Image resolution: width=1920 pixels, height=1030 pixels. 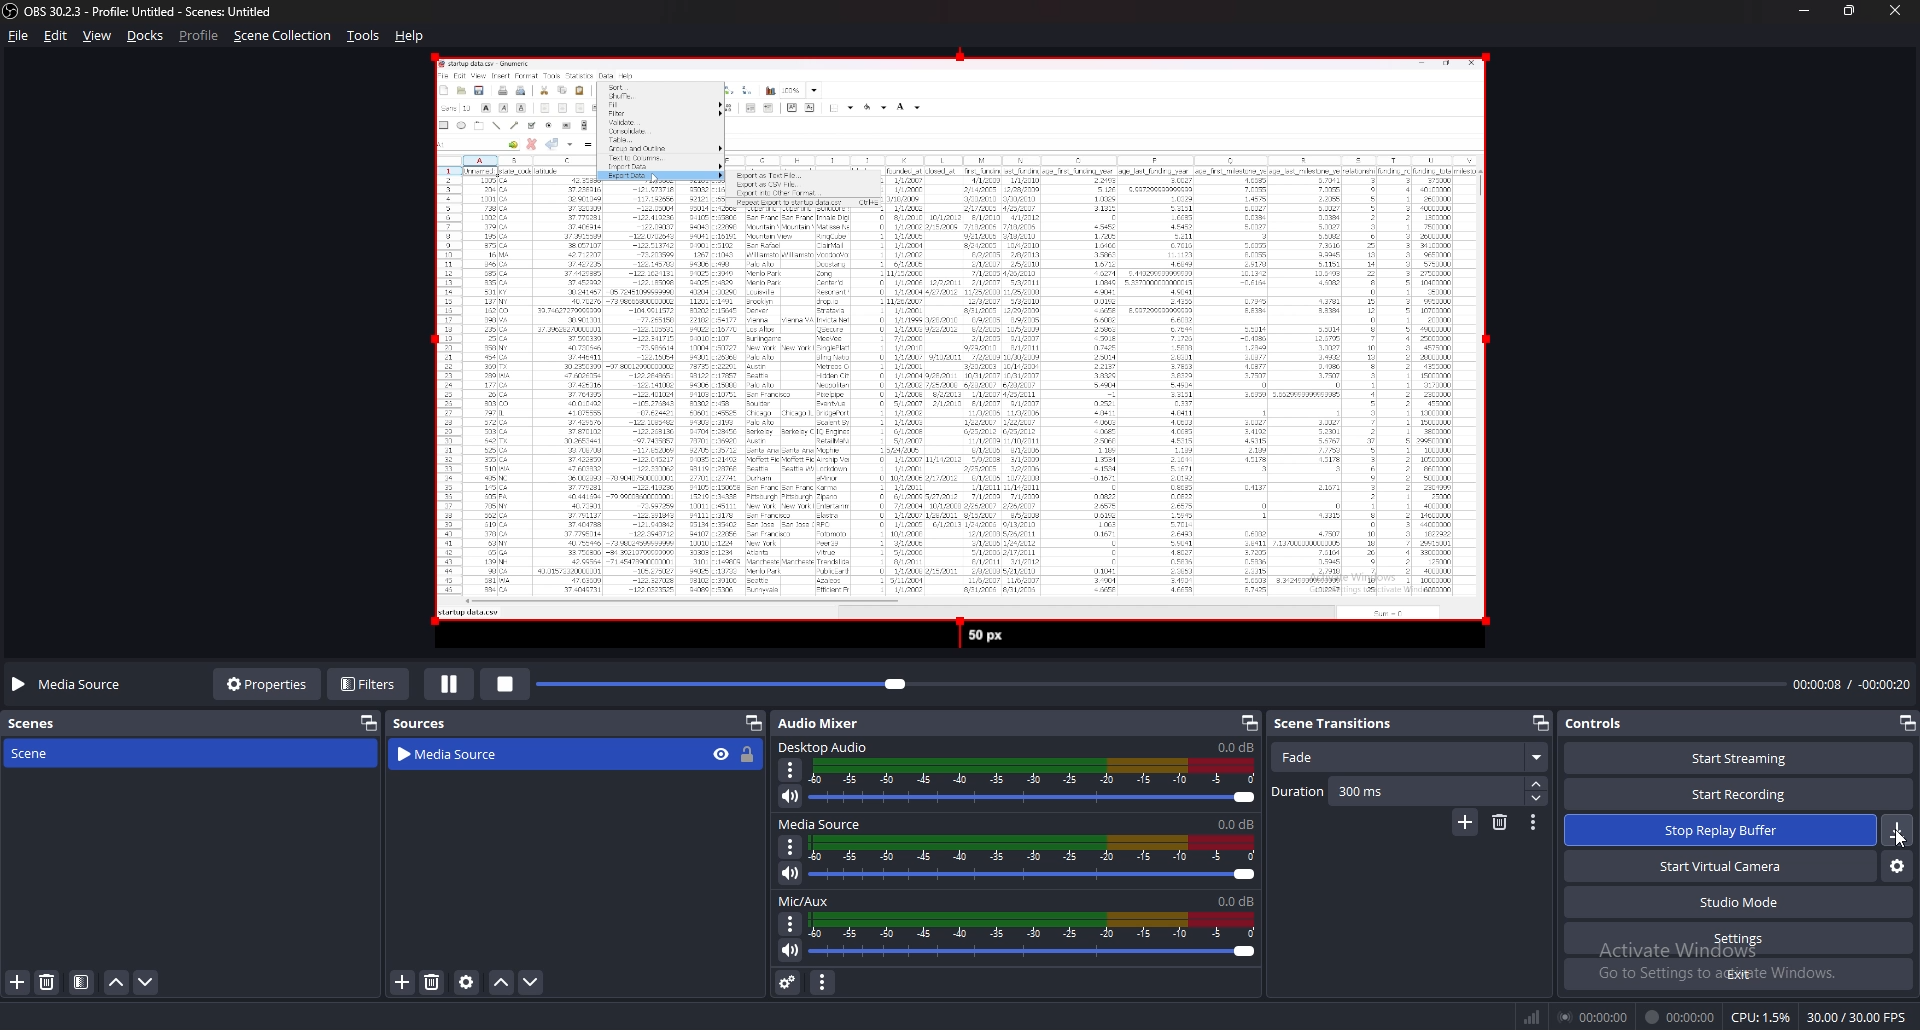 I want to click on tools, so click(x=362, y=36).